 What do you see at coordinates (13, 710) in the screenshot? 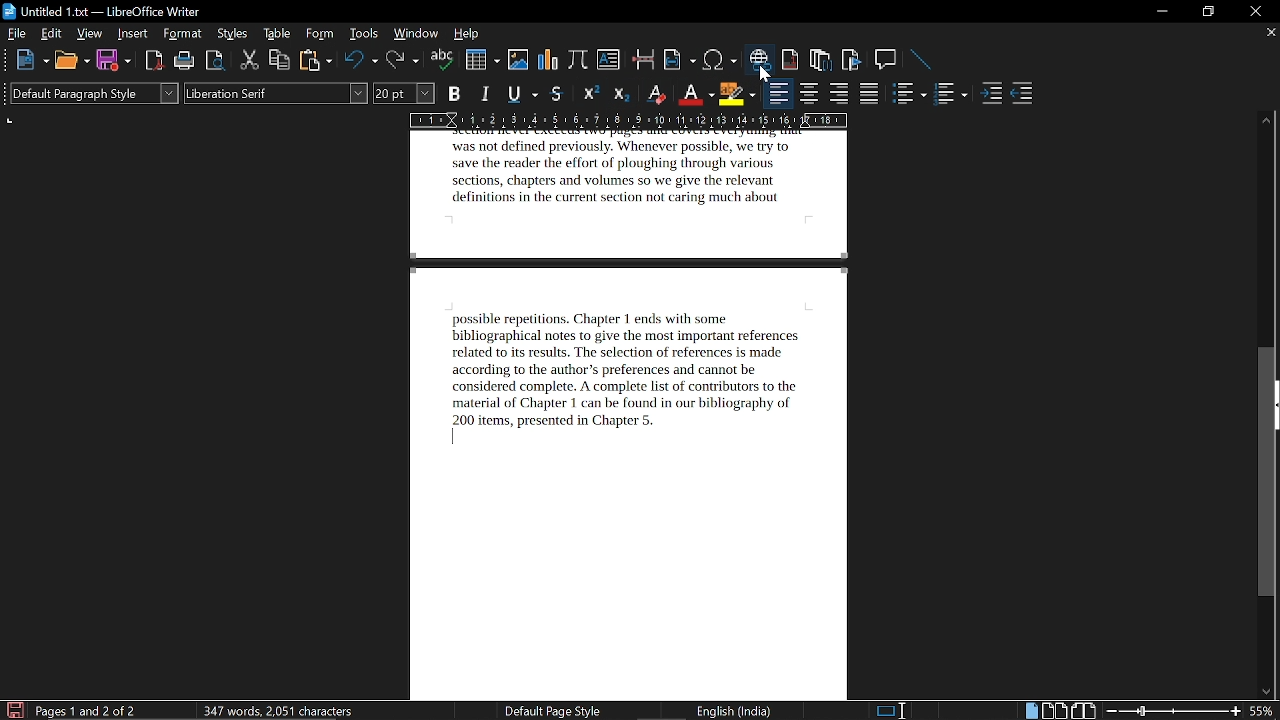
I see `save` at bounding box center [13, 710].